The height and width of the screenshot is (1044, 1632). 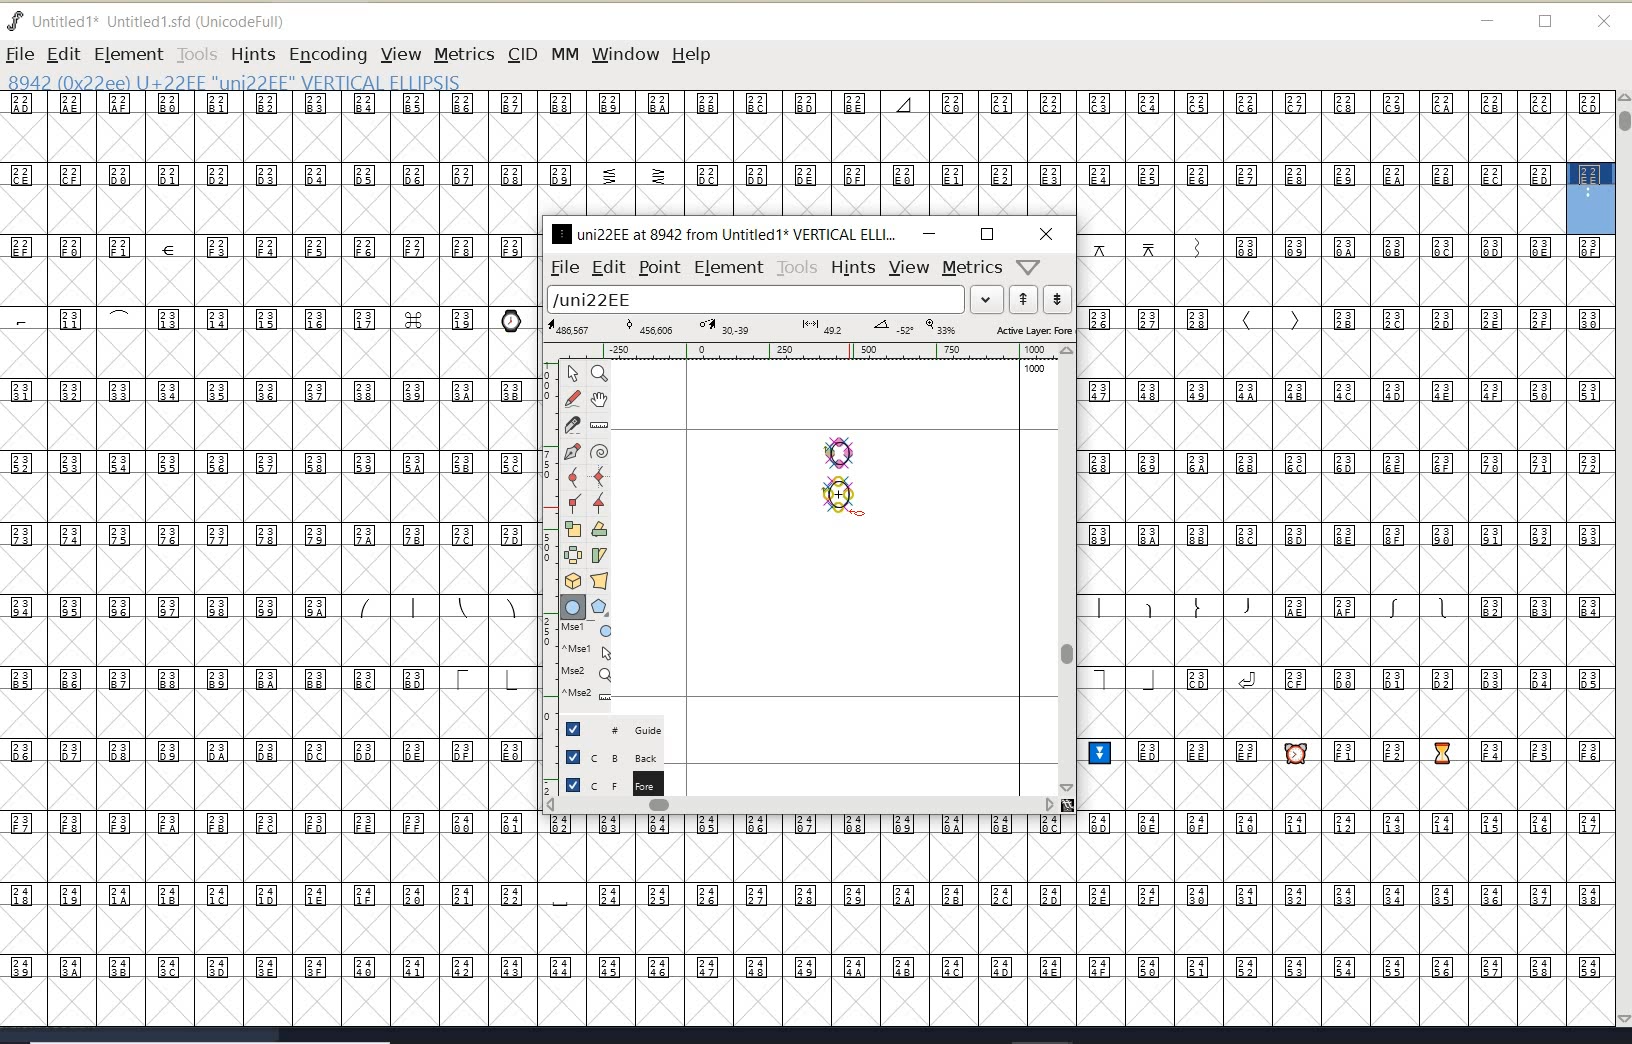 What do you see at coordinates (725, 233) in the screenshot?
I see `uni22EE at 8942 from Untitled1 VERTICAL ELLIPSE` at bounding box center [725, 233].